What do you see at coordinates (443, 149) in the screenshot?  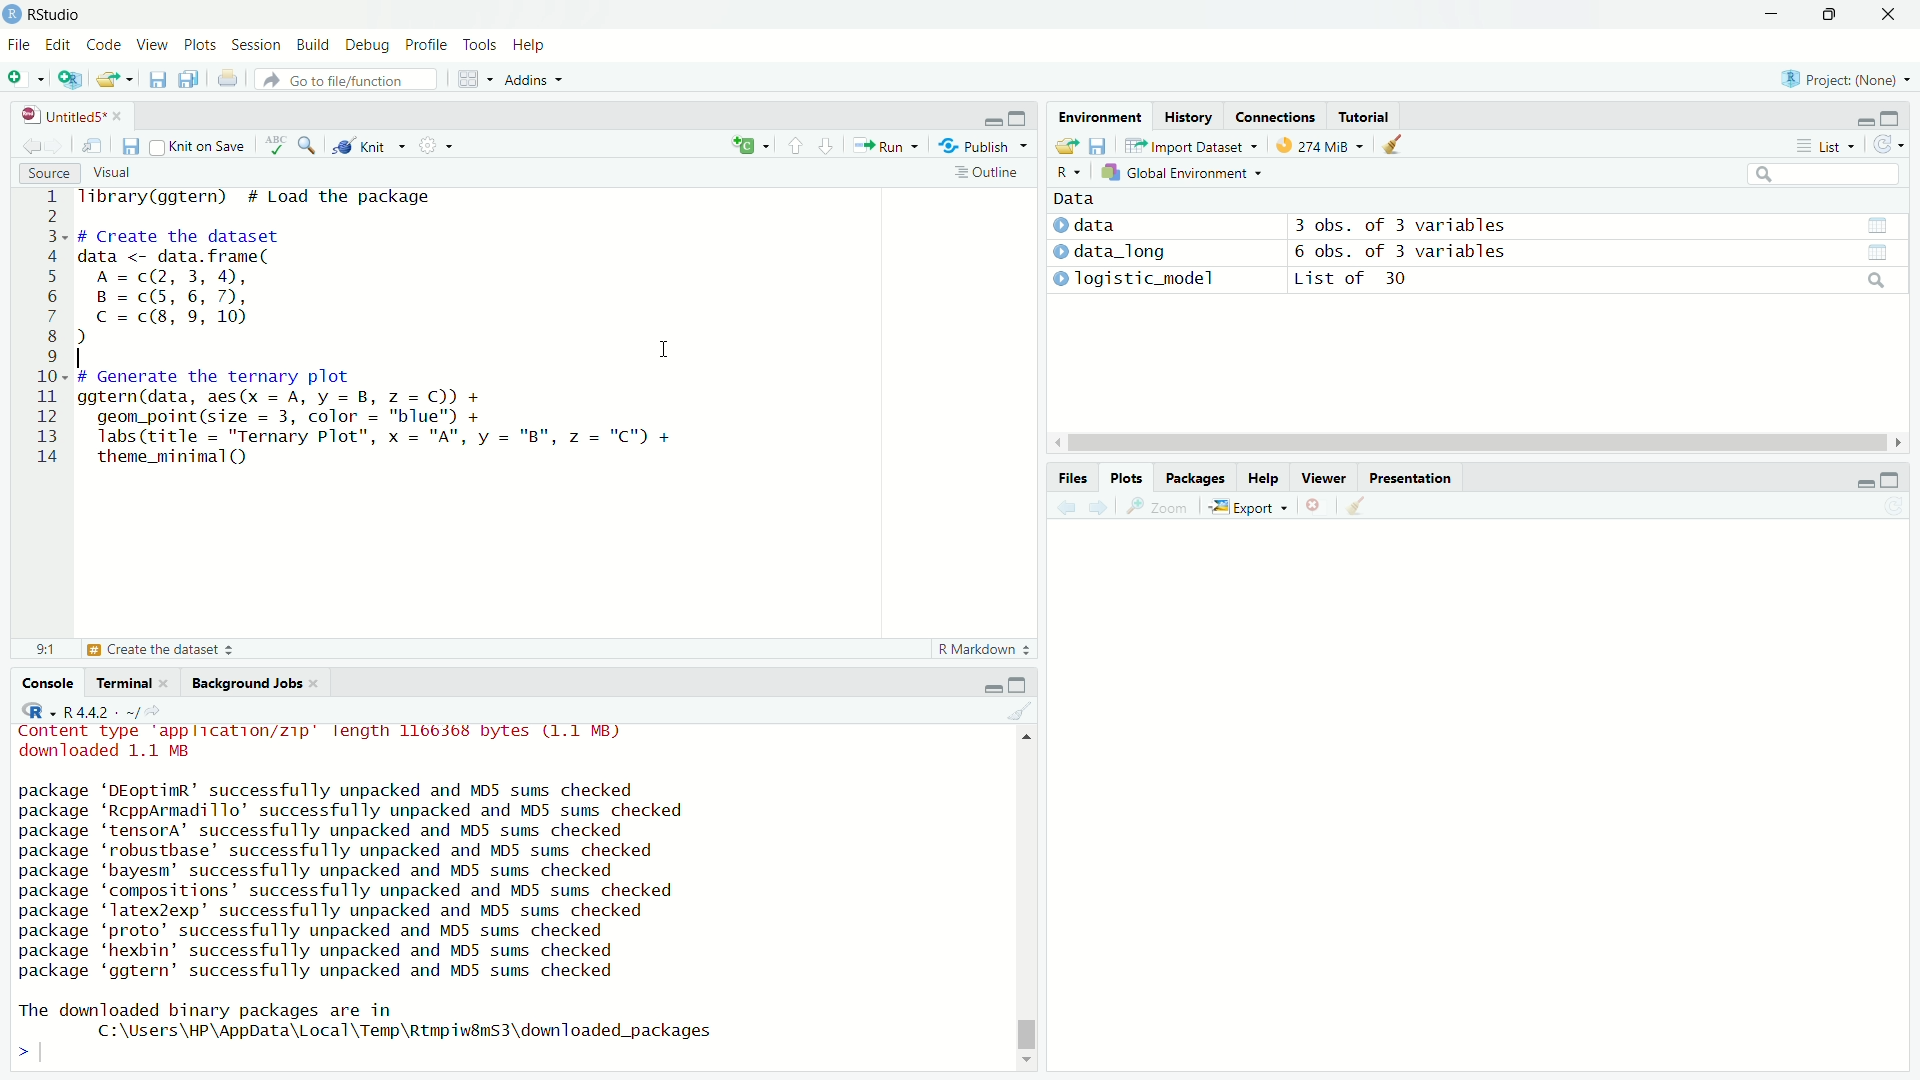 I see `settings` at bounding box center [443, 149].